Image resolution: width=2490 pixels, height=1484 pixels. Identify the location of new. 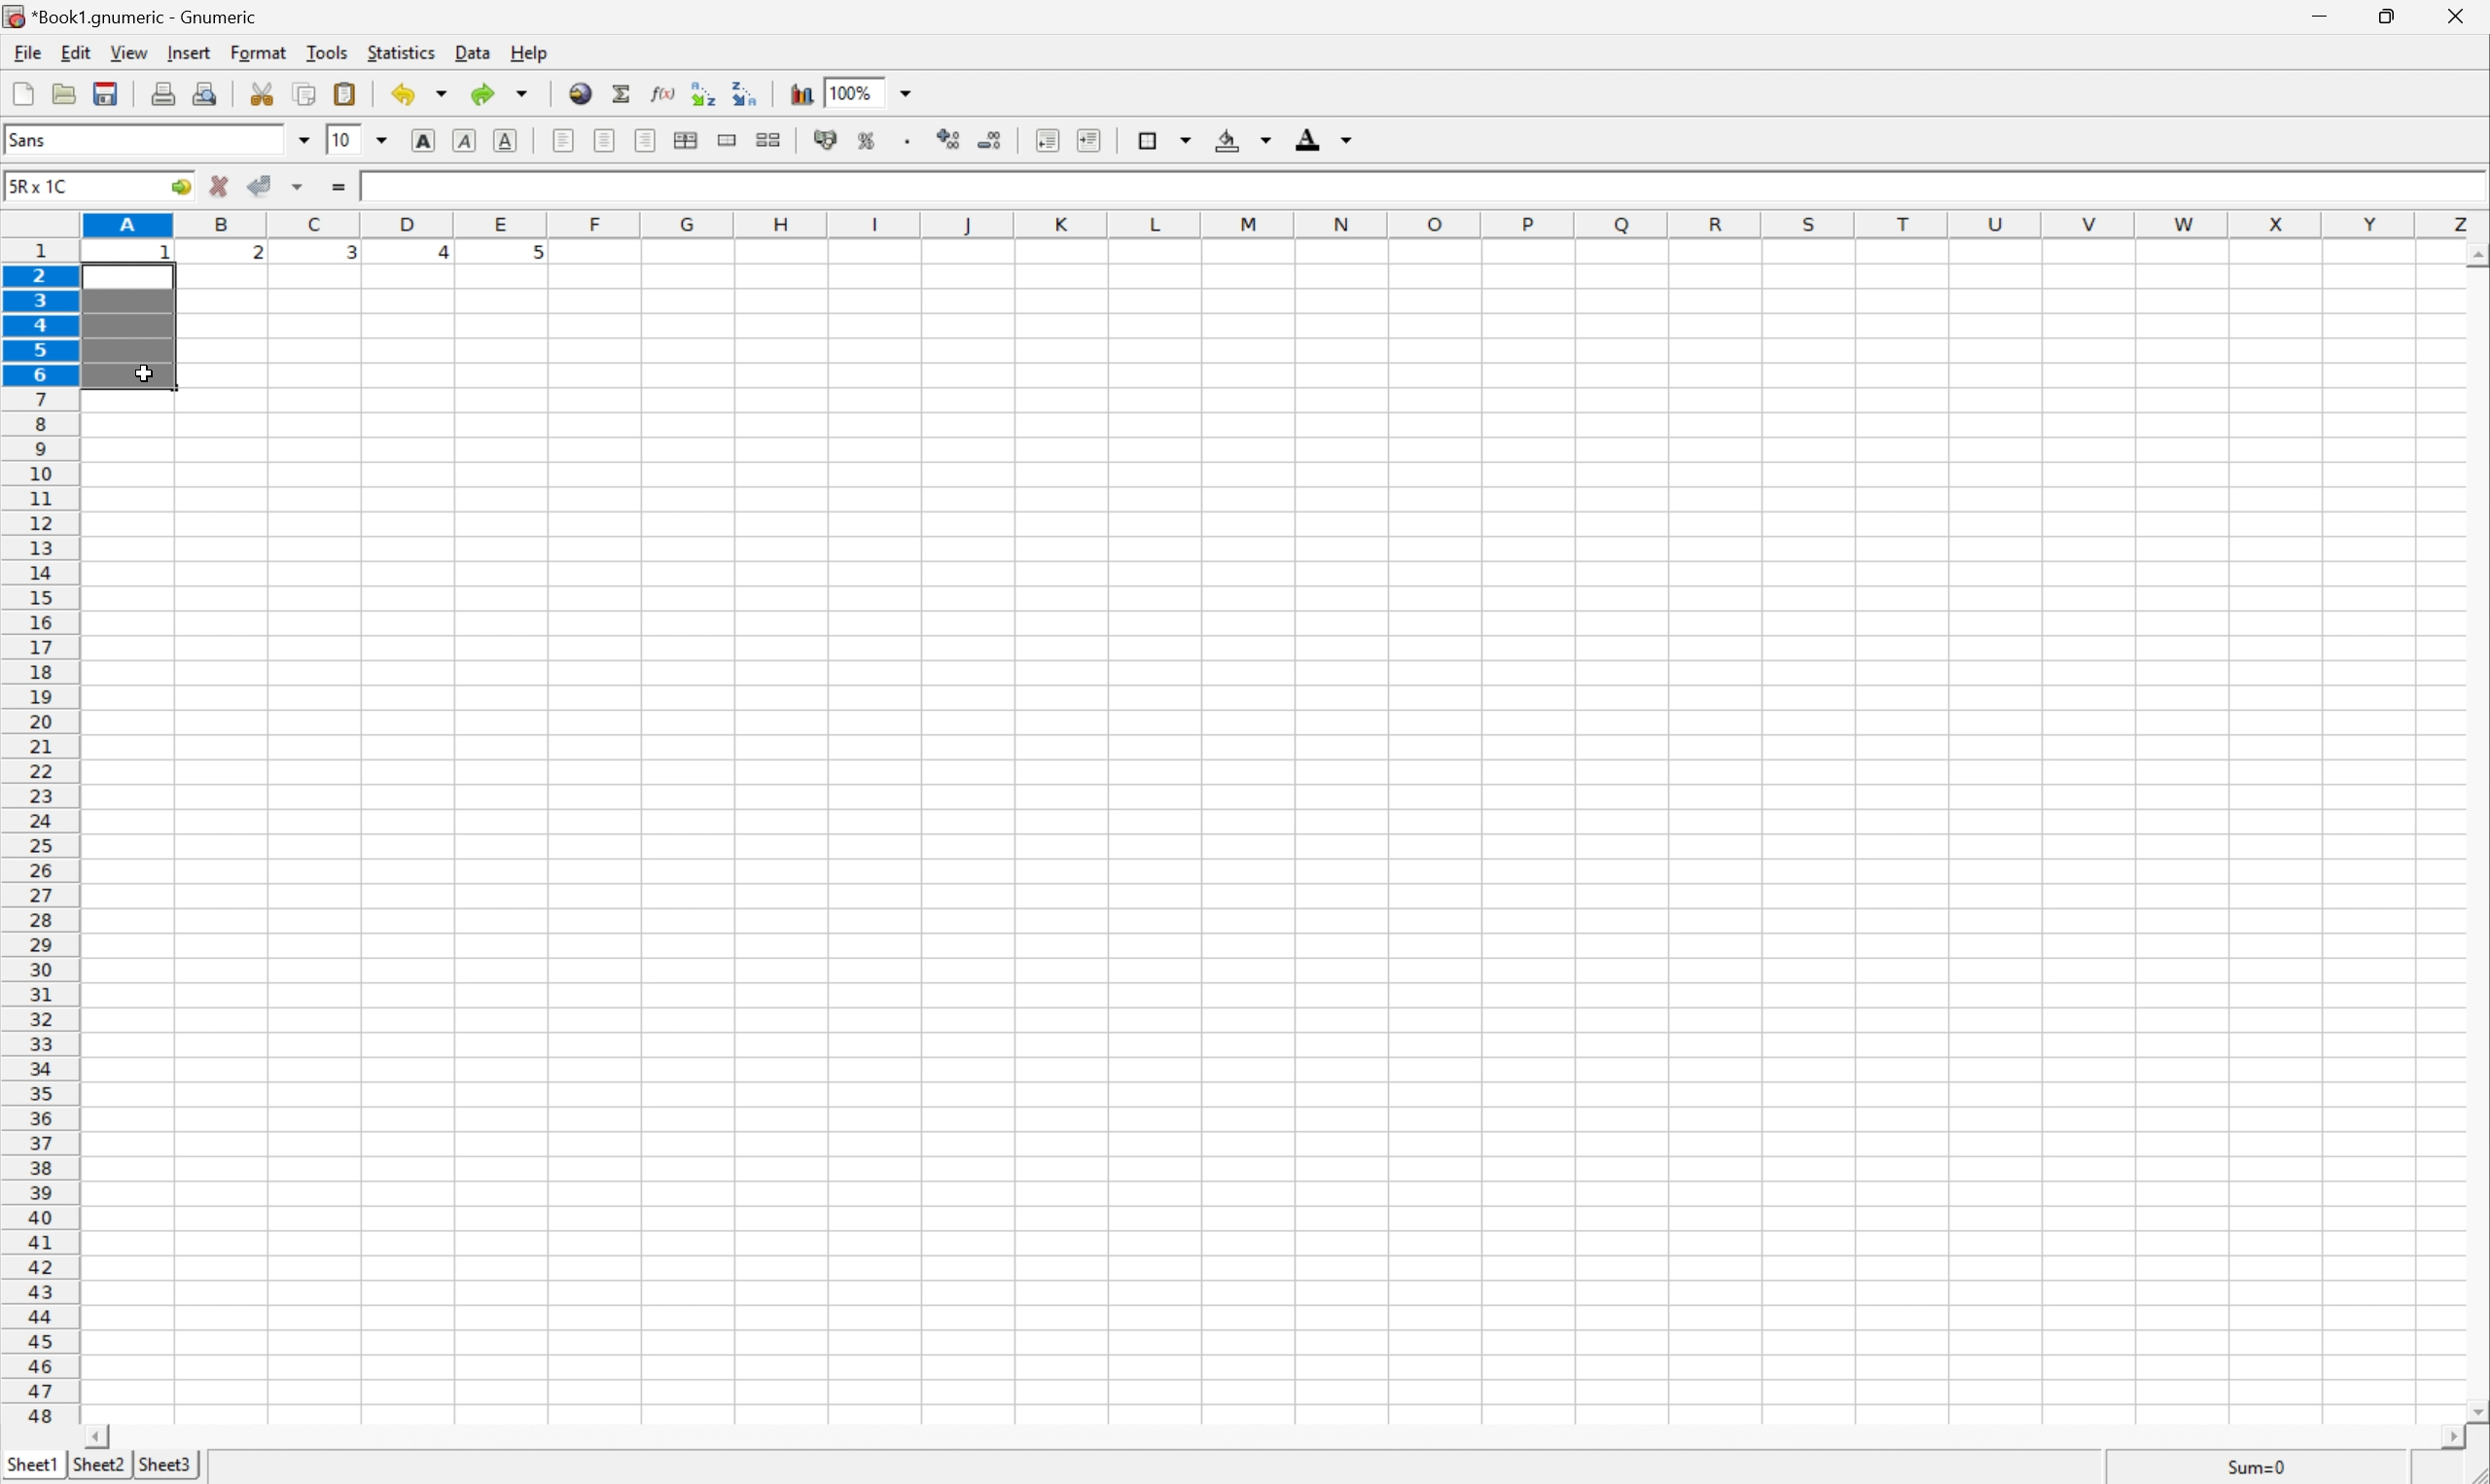
(24, 92).